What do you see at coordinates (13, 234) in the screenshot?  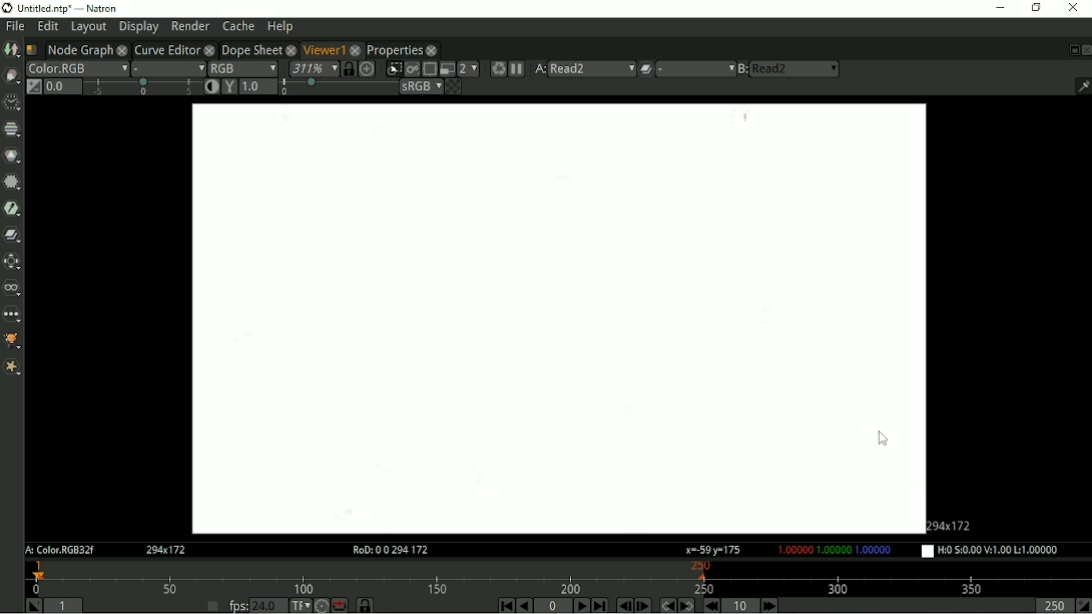 I see `Merge` at bounding box center [13, 234].